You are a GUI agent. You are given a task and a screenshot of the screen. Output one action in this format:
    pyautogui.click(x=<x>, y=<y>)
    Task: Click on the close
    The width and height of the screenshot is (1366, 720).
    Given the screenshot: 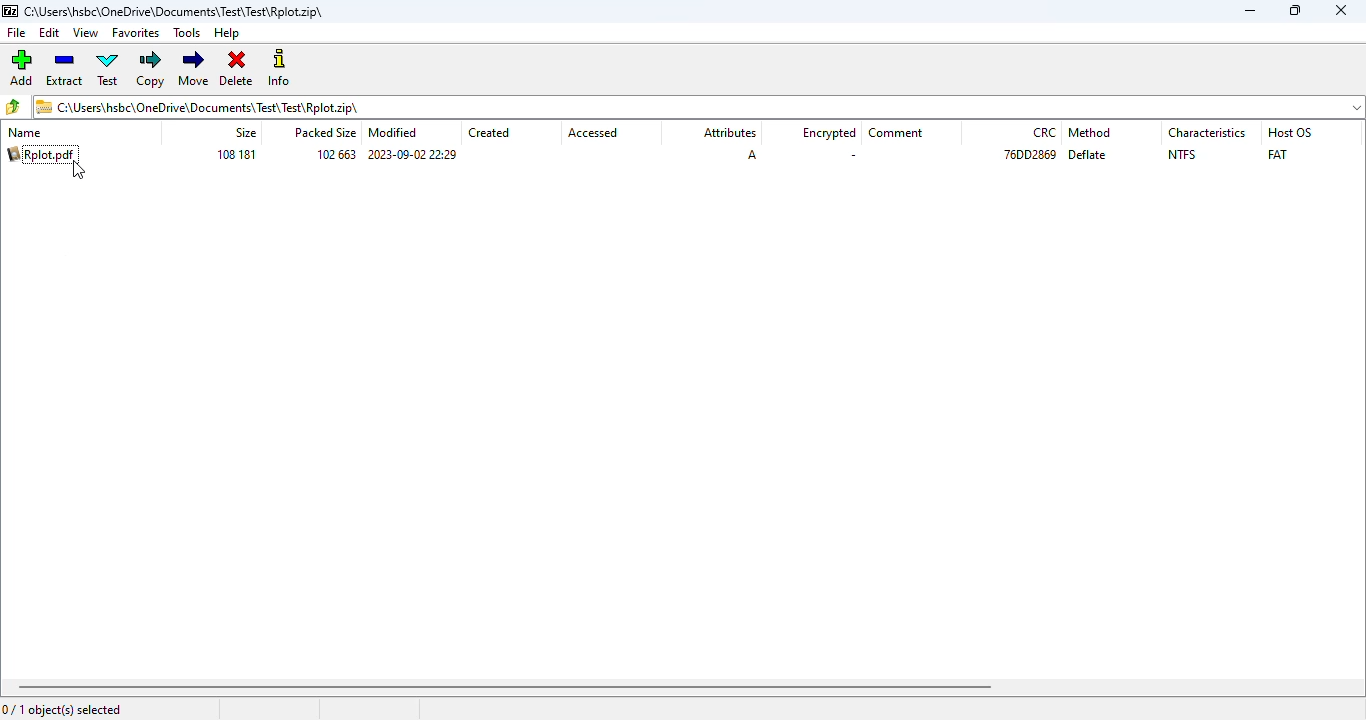 What is the action you would take?
    pyautogui.click(x=1340, y=10)
    